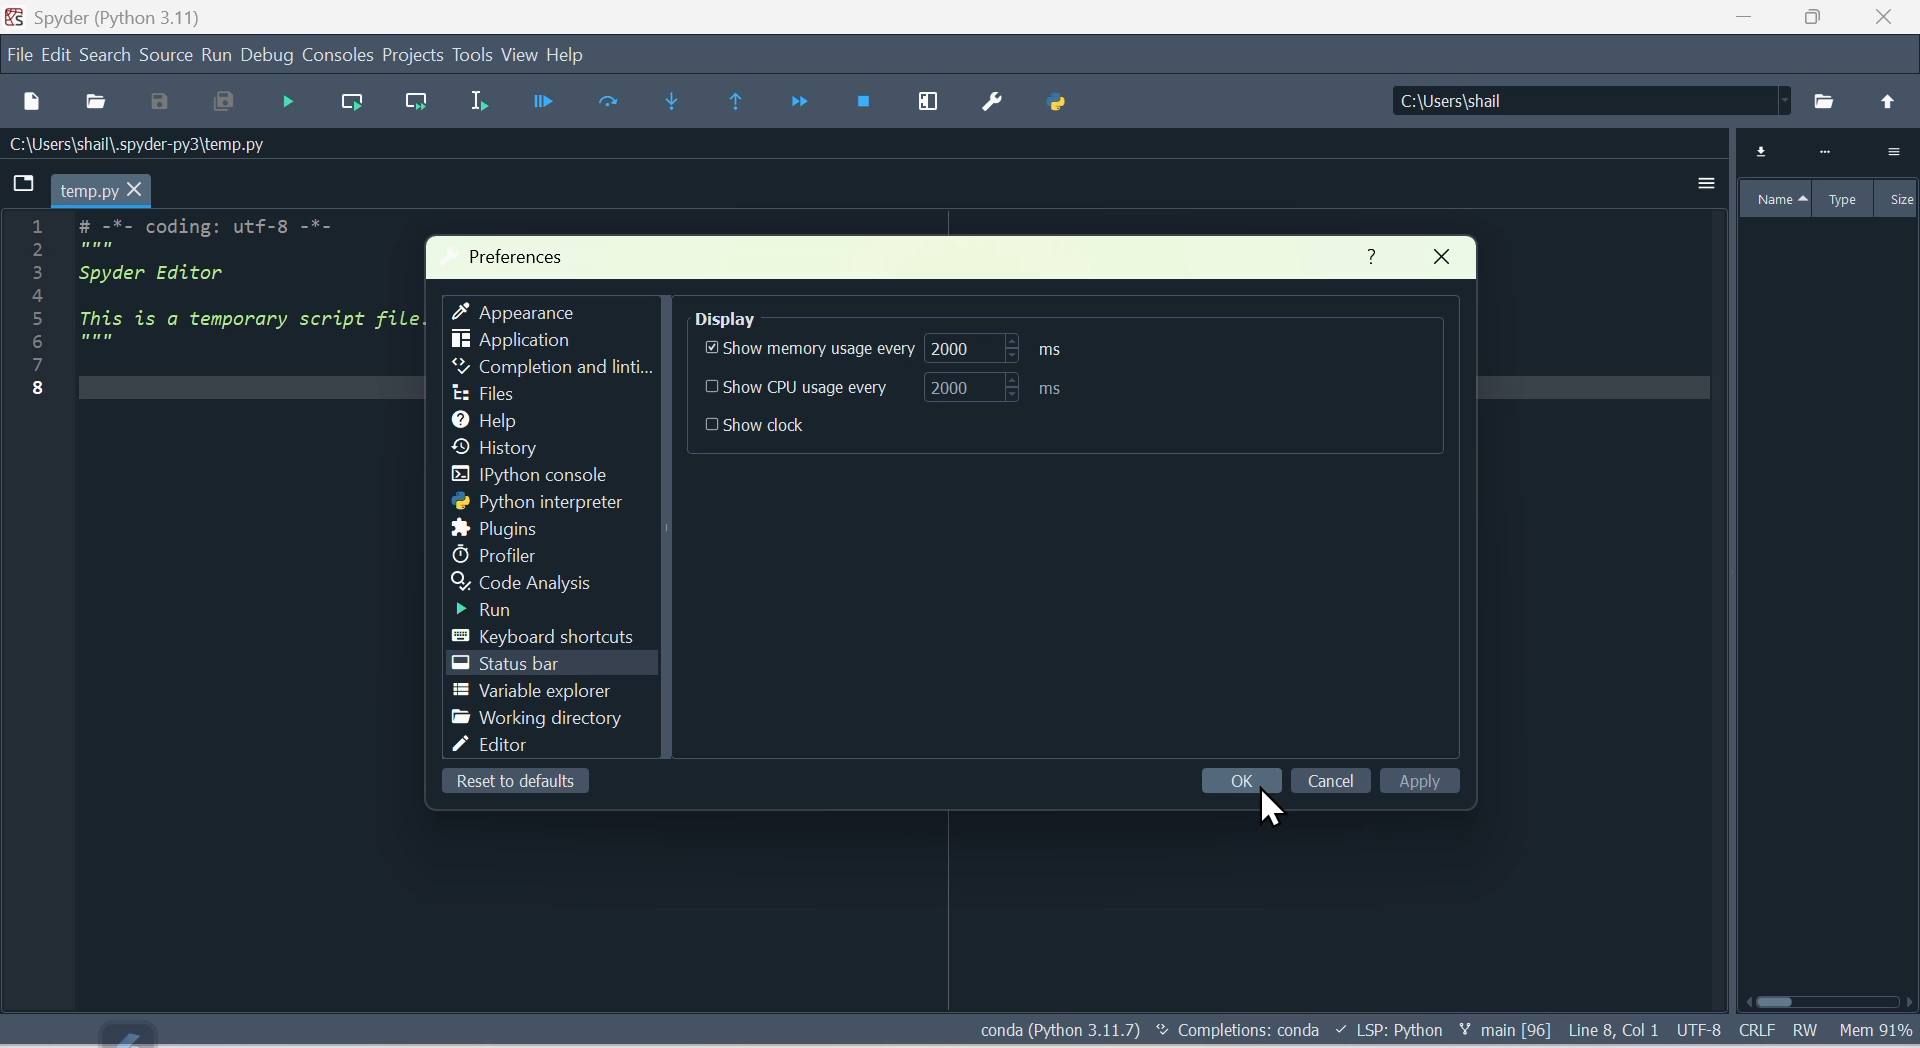 The height and width of the screenshot is (1048, 1920). What do you see at coordinates (107, 53) in the screenshot?
I see `Search` at bounding box center [107, 53].